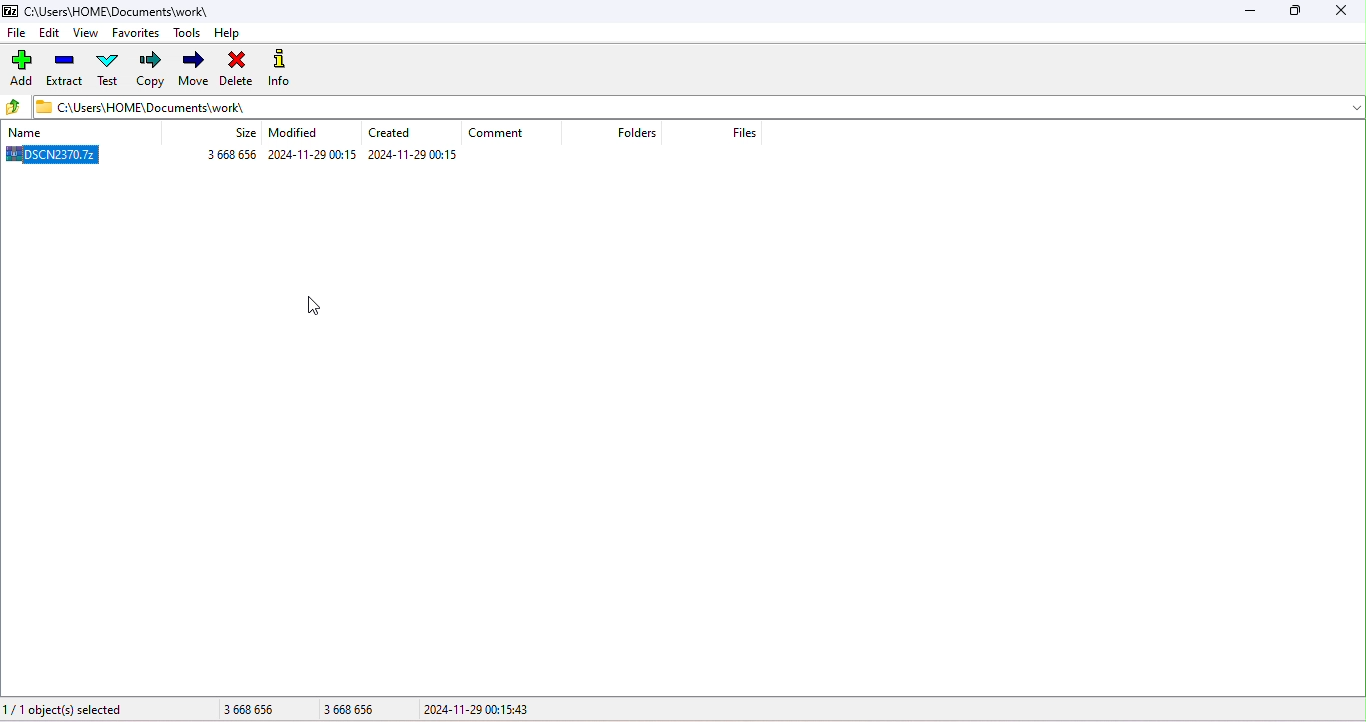  What do you see at coordinates (236, 69) in the screenshot?
I see `delete` at bounding box center [236, 69].